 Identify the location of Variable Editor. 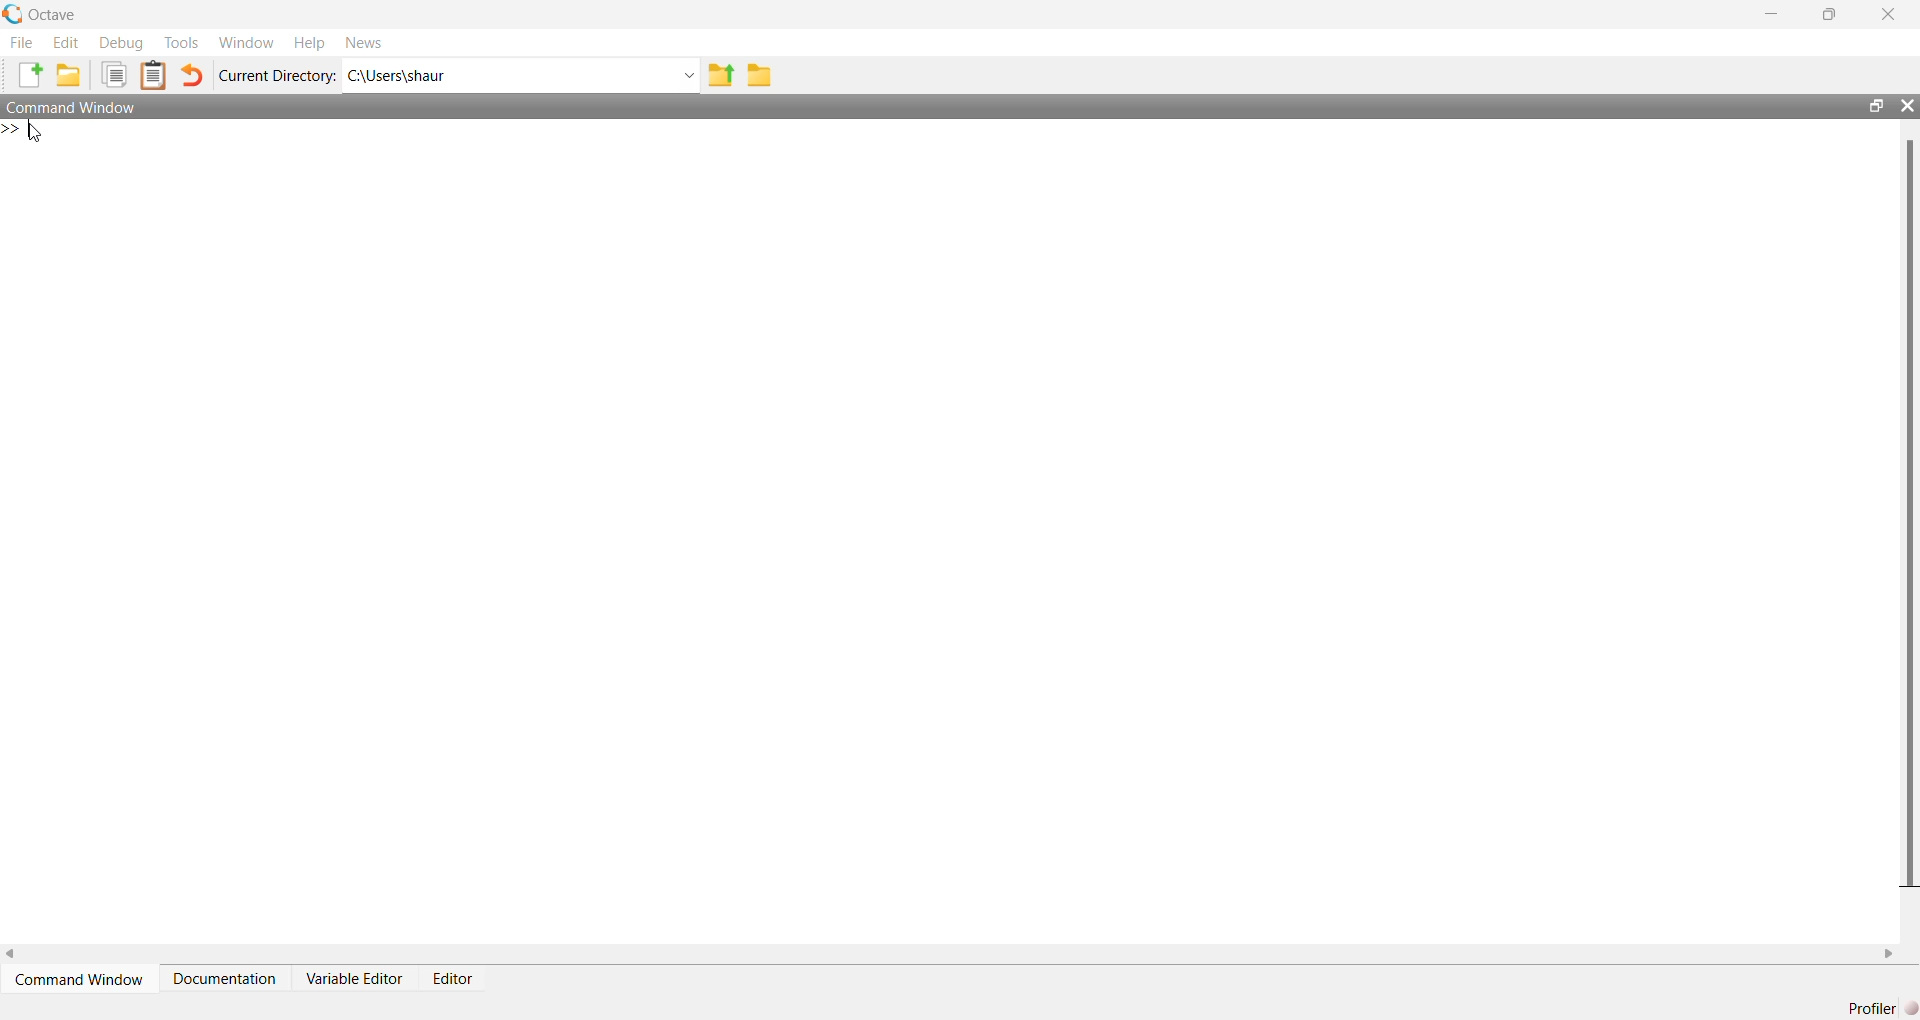
(356, 979).